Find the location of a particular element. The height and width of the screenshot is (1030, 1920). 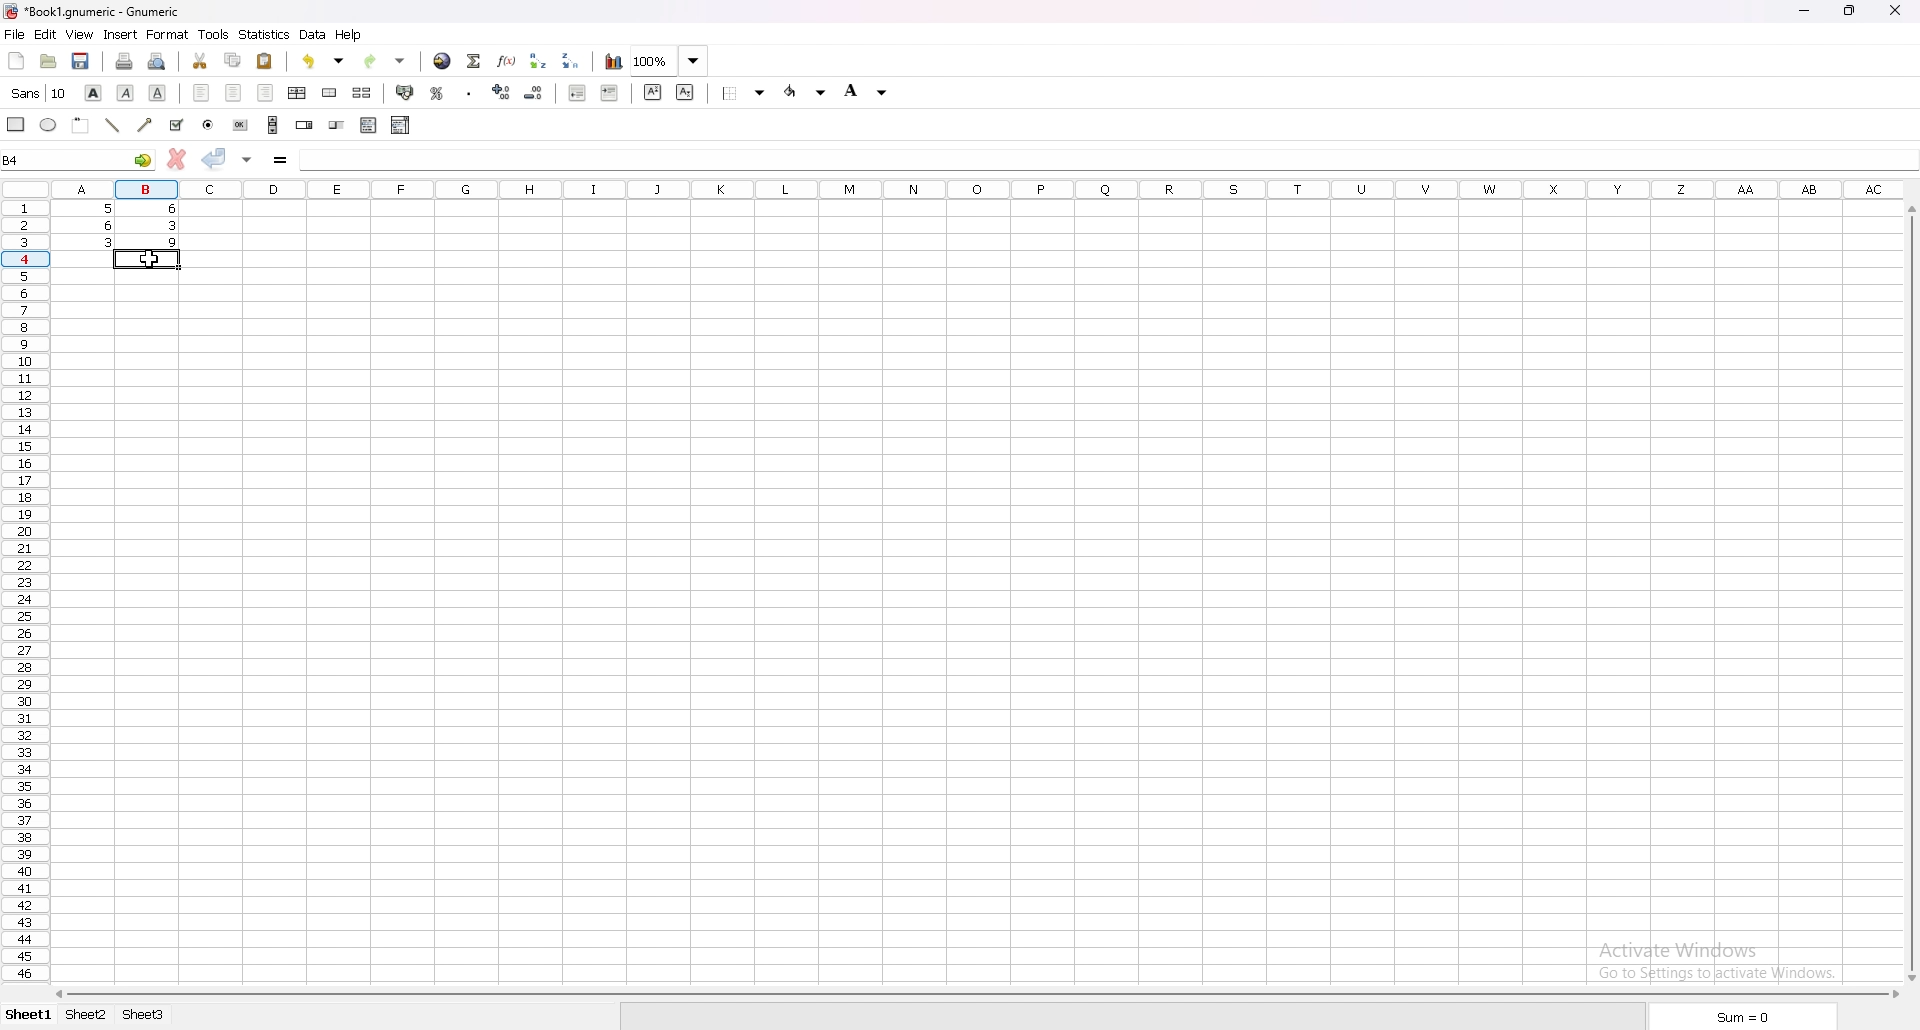

checkbox is located at coordinates (175, 124).